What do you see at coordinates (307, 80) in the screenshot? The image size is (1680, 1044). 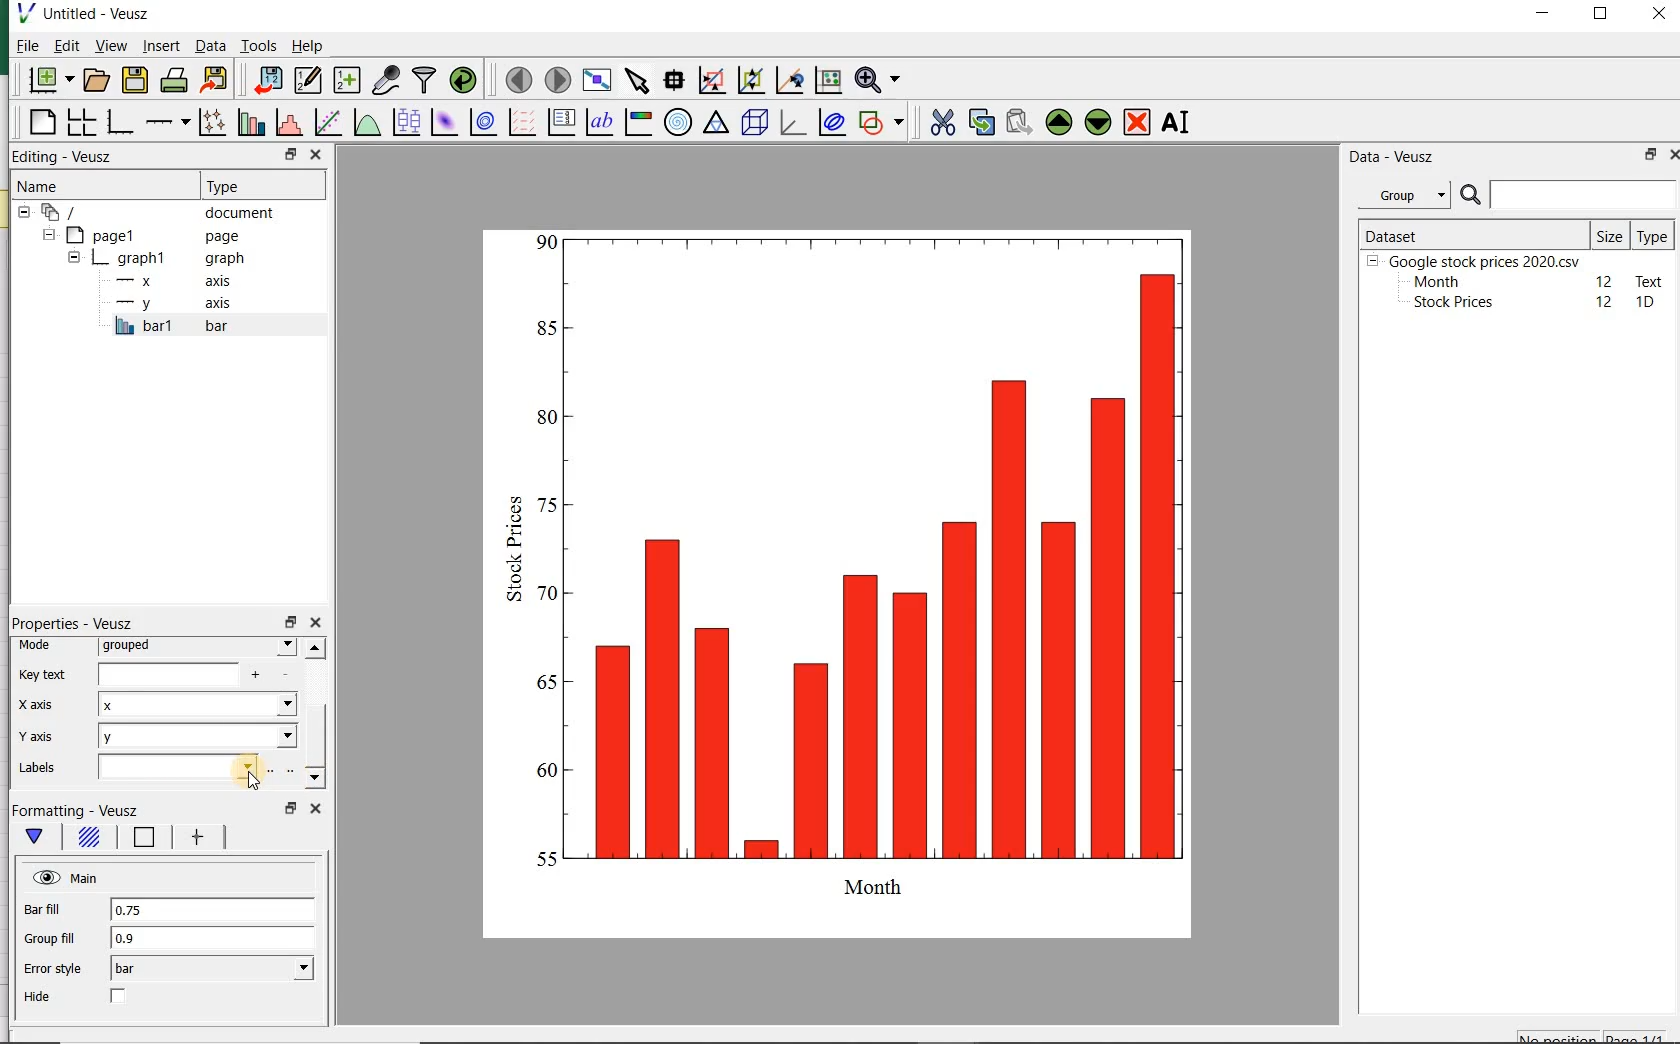 I see `edit and enter new datasets` at bounding box center [307, 80].